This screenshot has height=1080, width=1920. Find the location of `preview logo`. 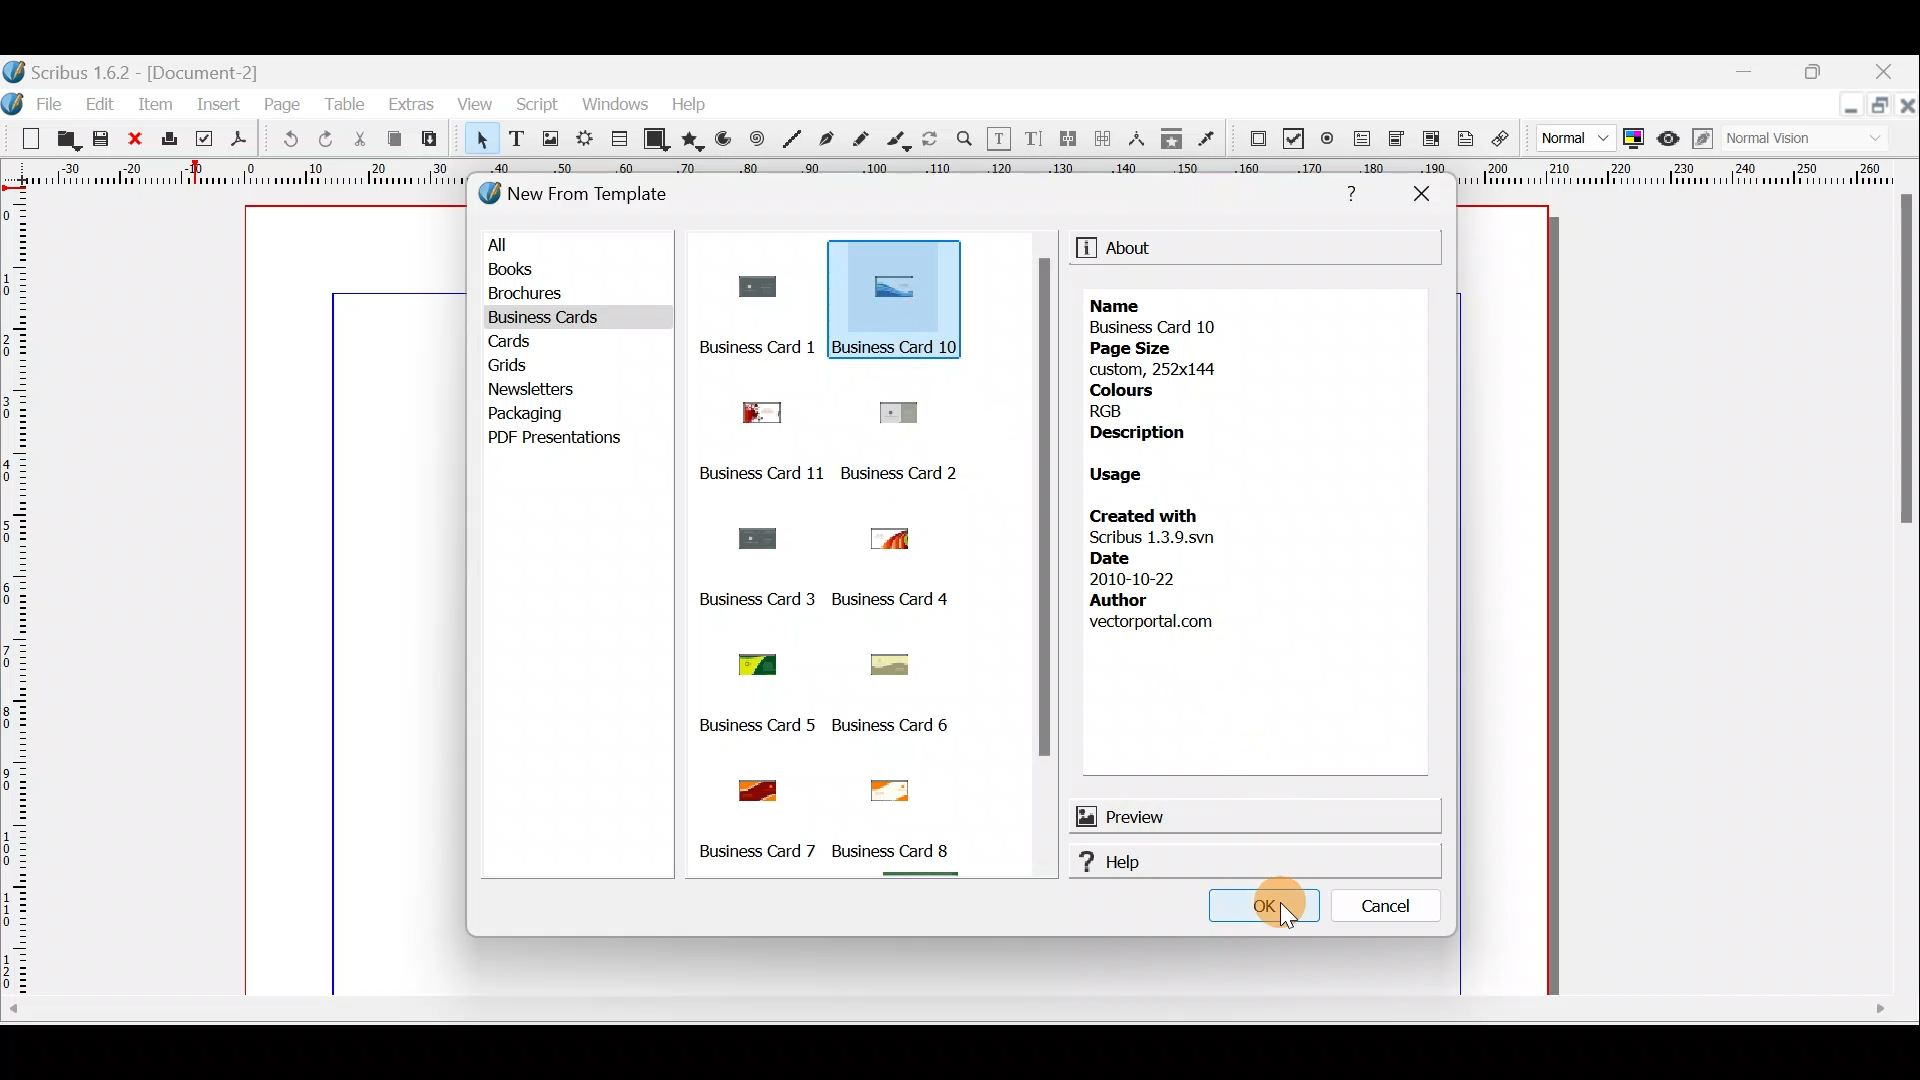

preview logo is located at coordinates (1084, 815).